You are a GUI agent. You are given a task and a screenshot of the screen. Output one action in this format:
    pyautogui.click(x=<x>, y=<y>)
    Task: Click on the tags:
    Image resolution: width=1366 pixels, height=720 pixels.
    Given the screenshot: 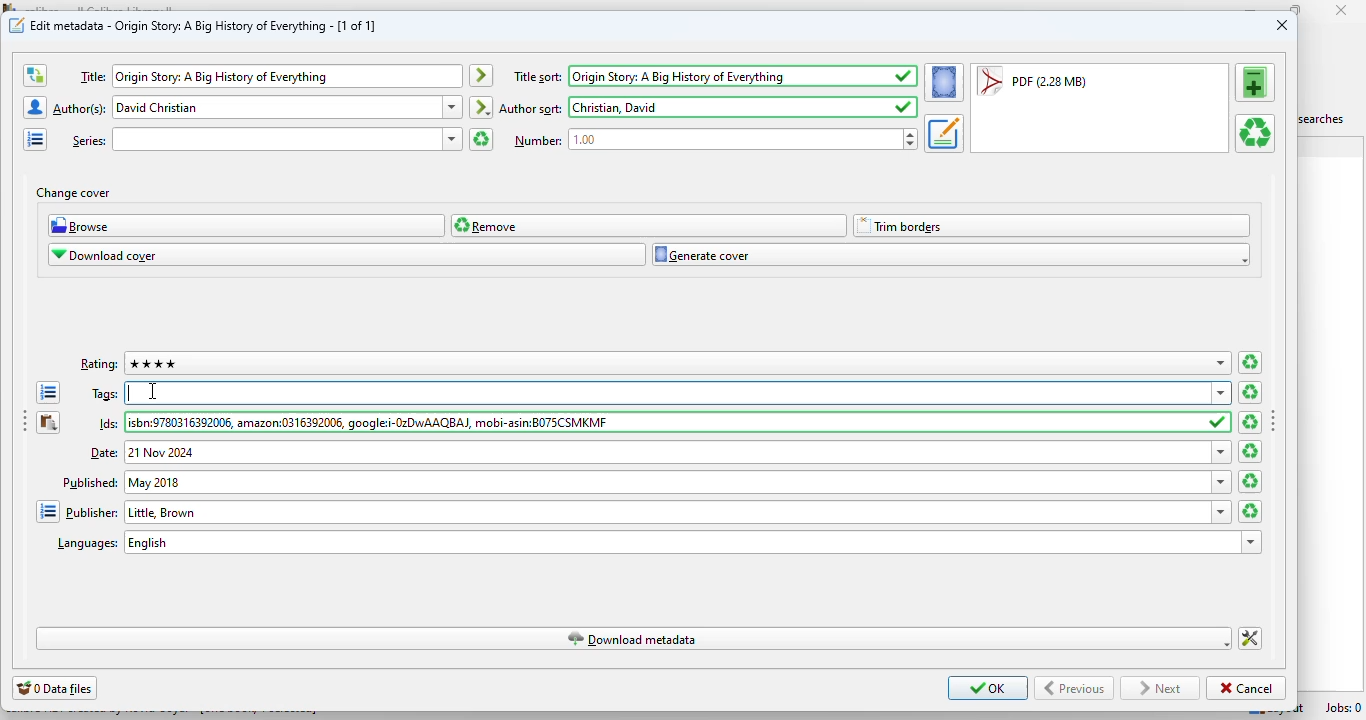 What is the action you would take?
    pyautogui.click(x=665, y=392)
    